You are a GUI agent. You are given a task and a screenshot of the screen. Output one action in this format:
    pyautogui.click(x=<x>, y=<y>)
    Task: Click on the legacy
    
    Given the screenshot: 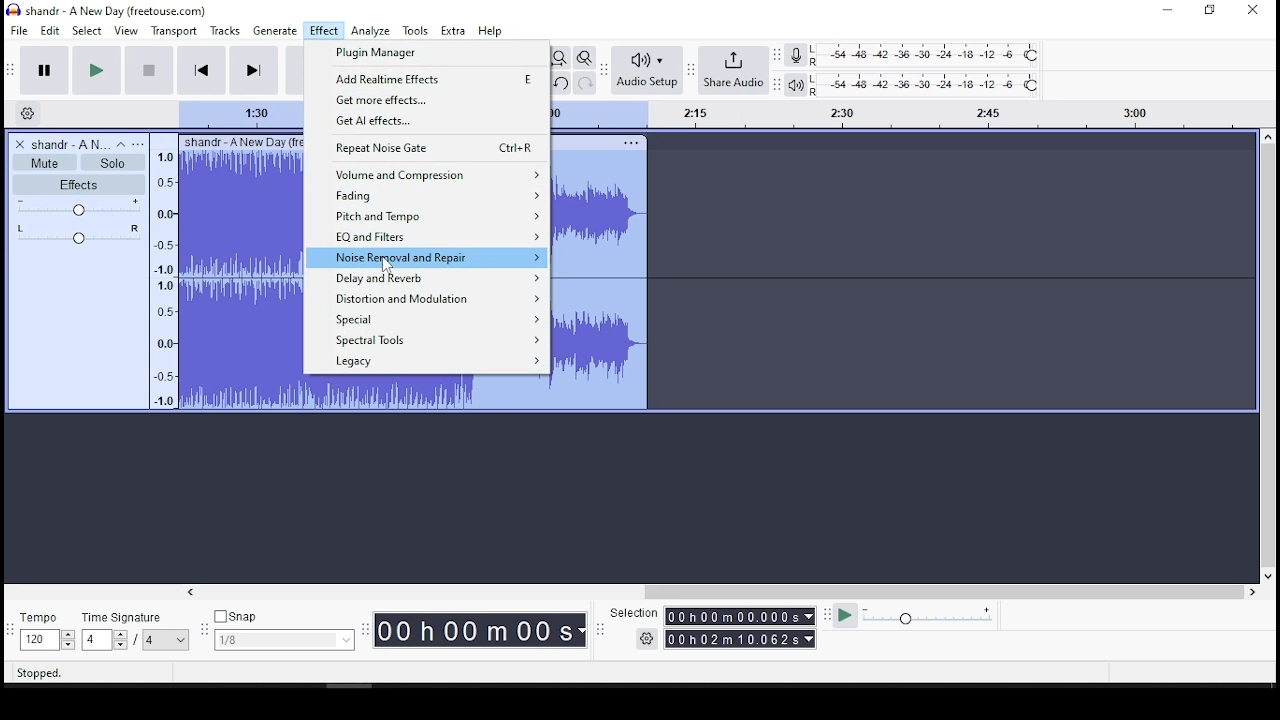 What is the action you would take?
    pyautogui.click(x=425, y=362)
    